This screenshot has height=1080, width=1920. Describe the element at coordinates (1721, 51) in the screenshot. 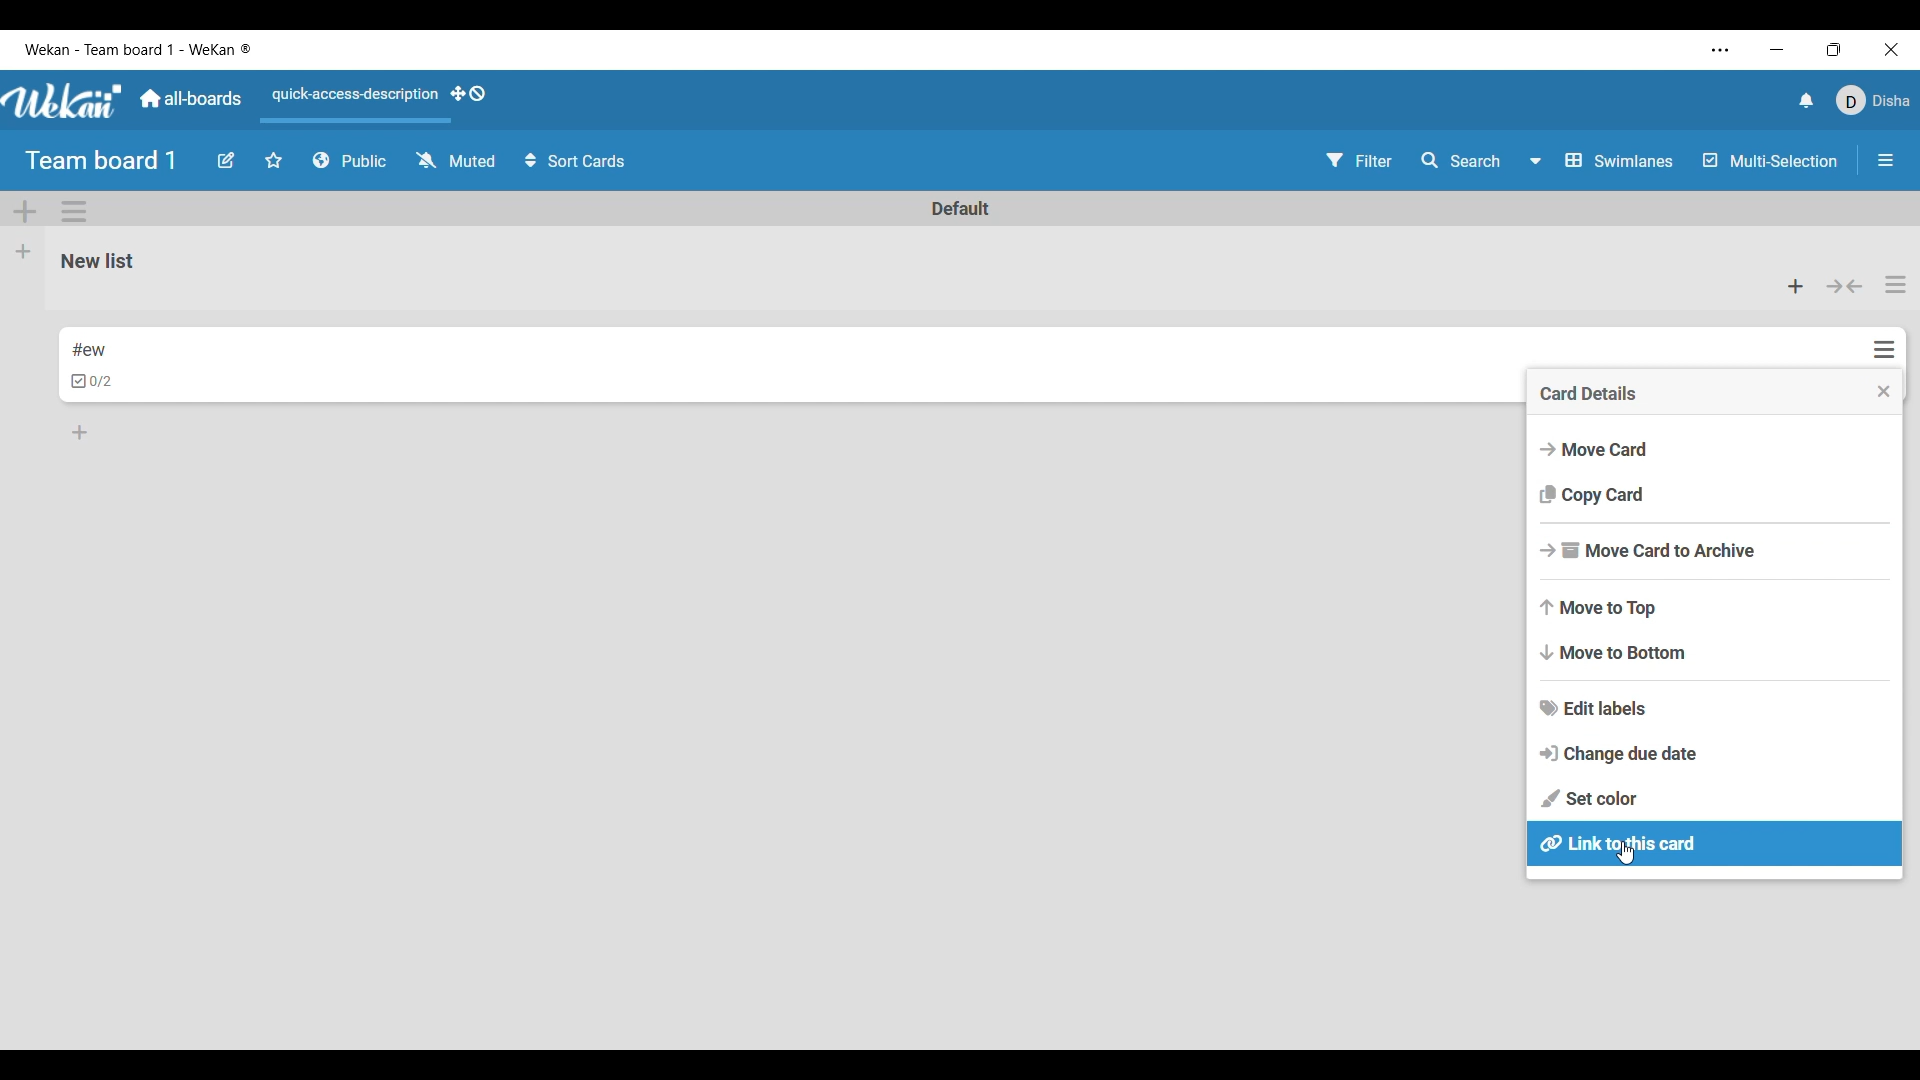

I see `More settings` at that location.